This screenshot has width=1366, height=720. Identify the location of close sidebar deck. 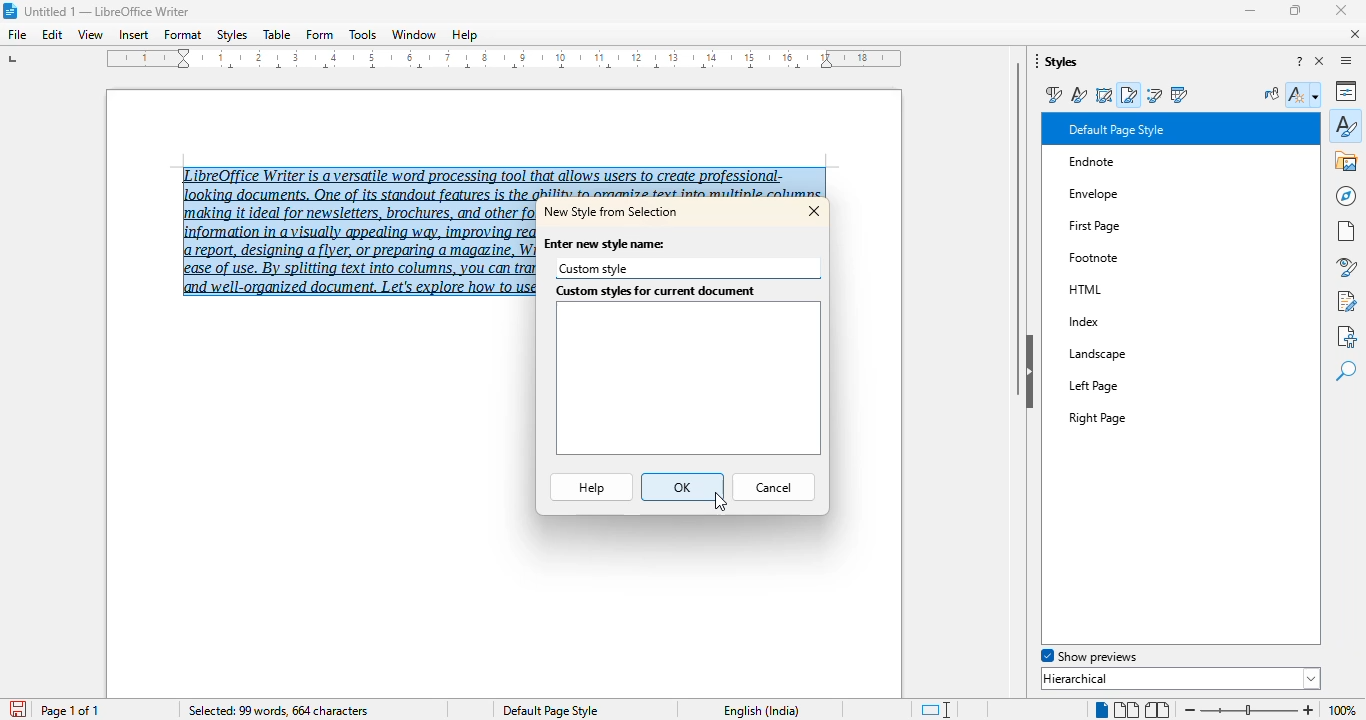
(1321, 62).